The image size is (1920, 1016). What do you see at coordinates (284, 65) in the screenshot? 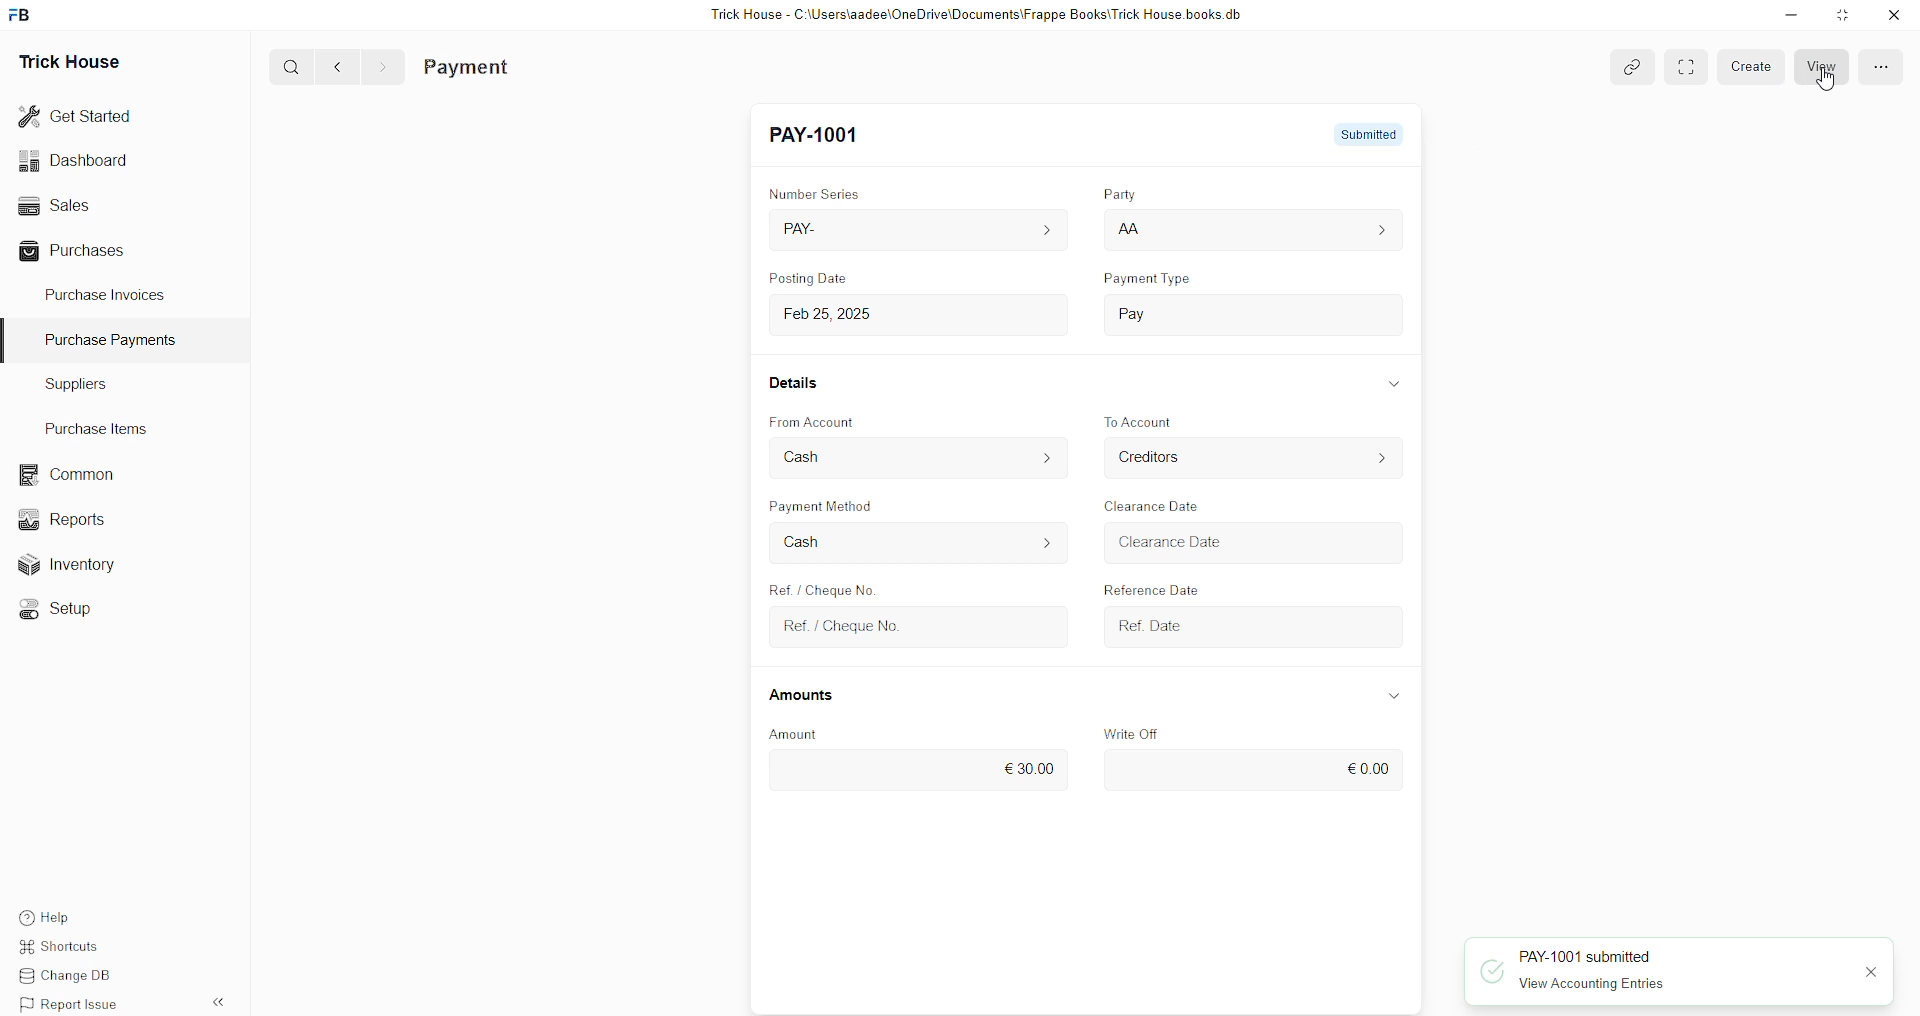
I see `Q` at bounding box center [284, 65].